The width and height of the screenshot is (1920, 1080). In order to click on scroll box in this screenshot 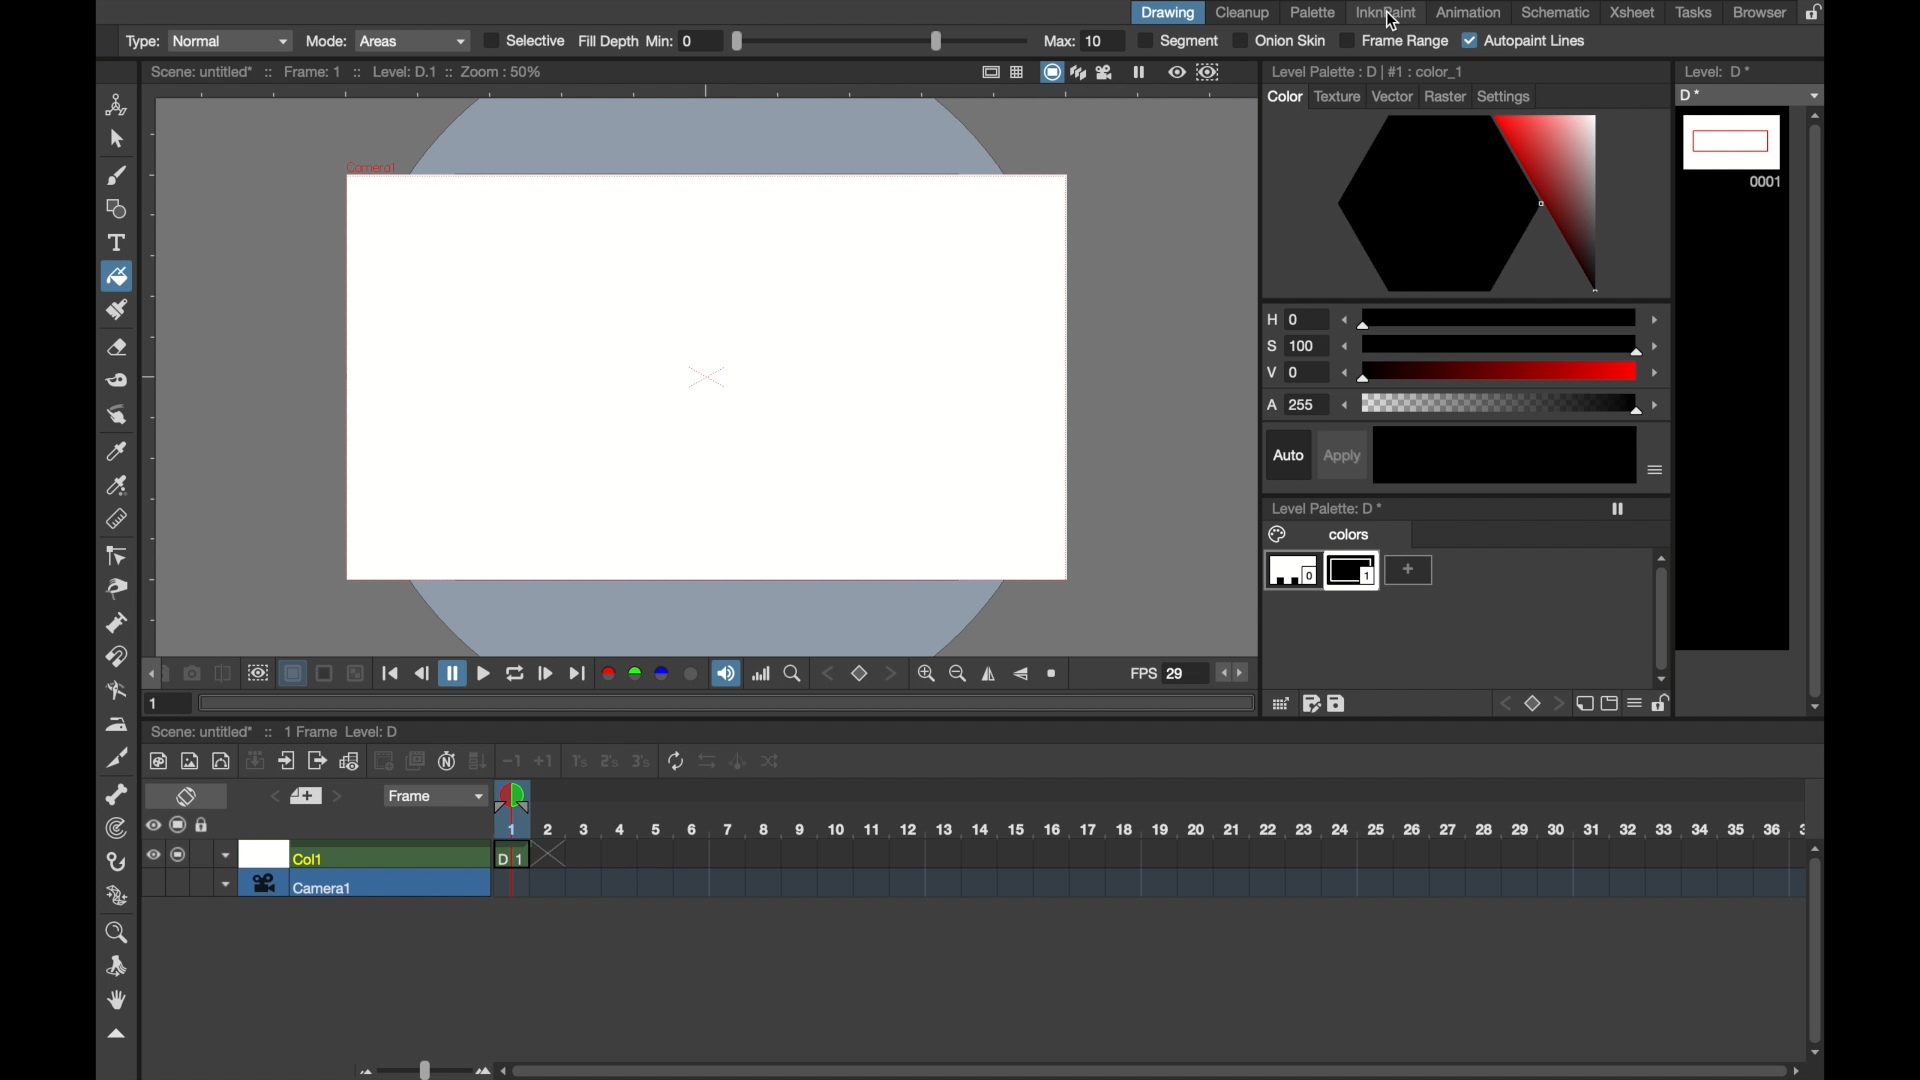, I will do `click(1817, 411)`.